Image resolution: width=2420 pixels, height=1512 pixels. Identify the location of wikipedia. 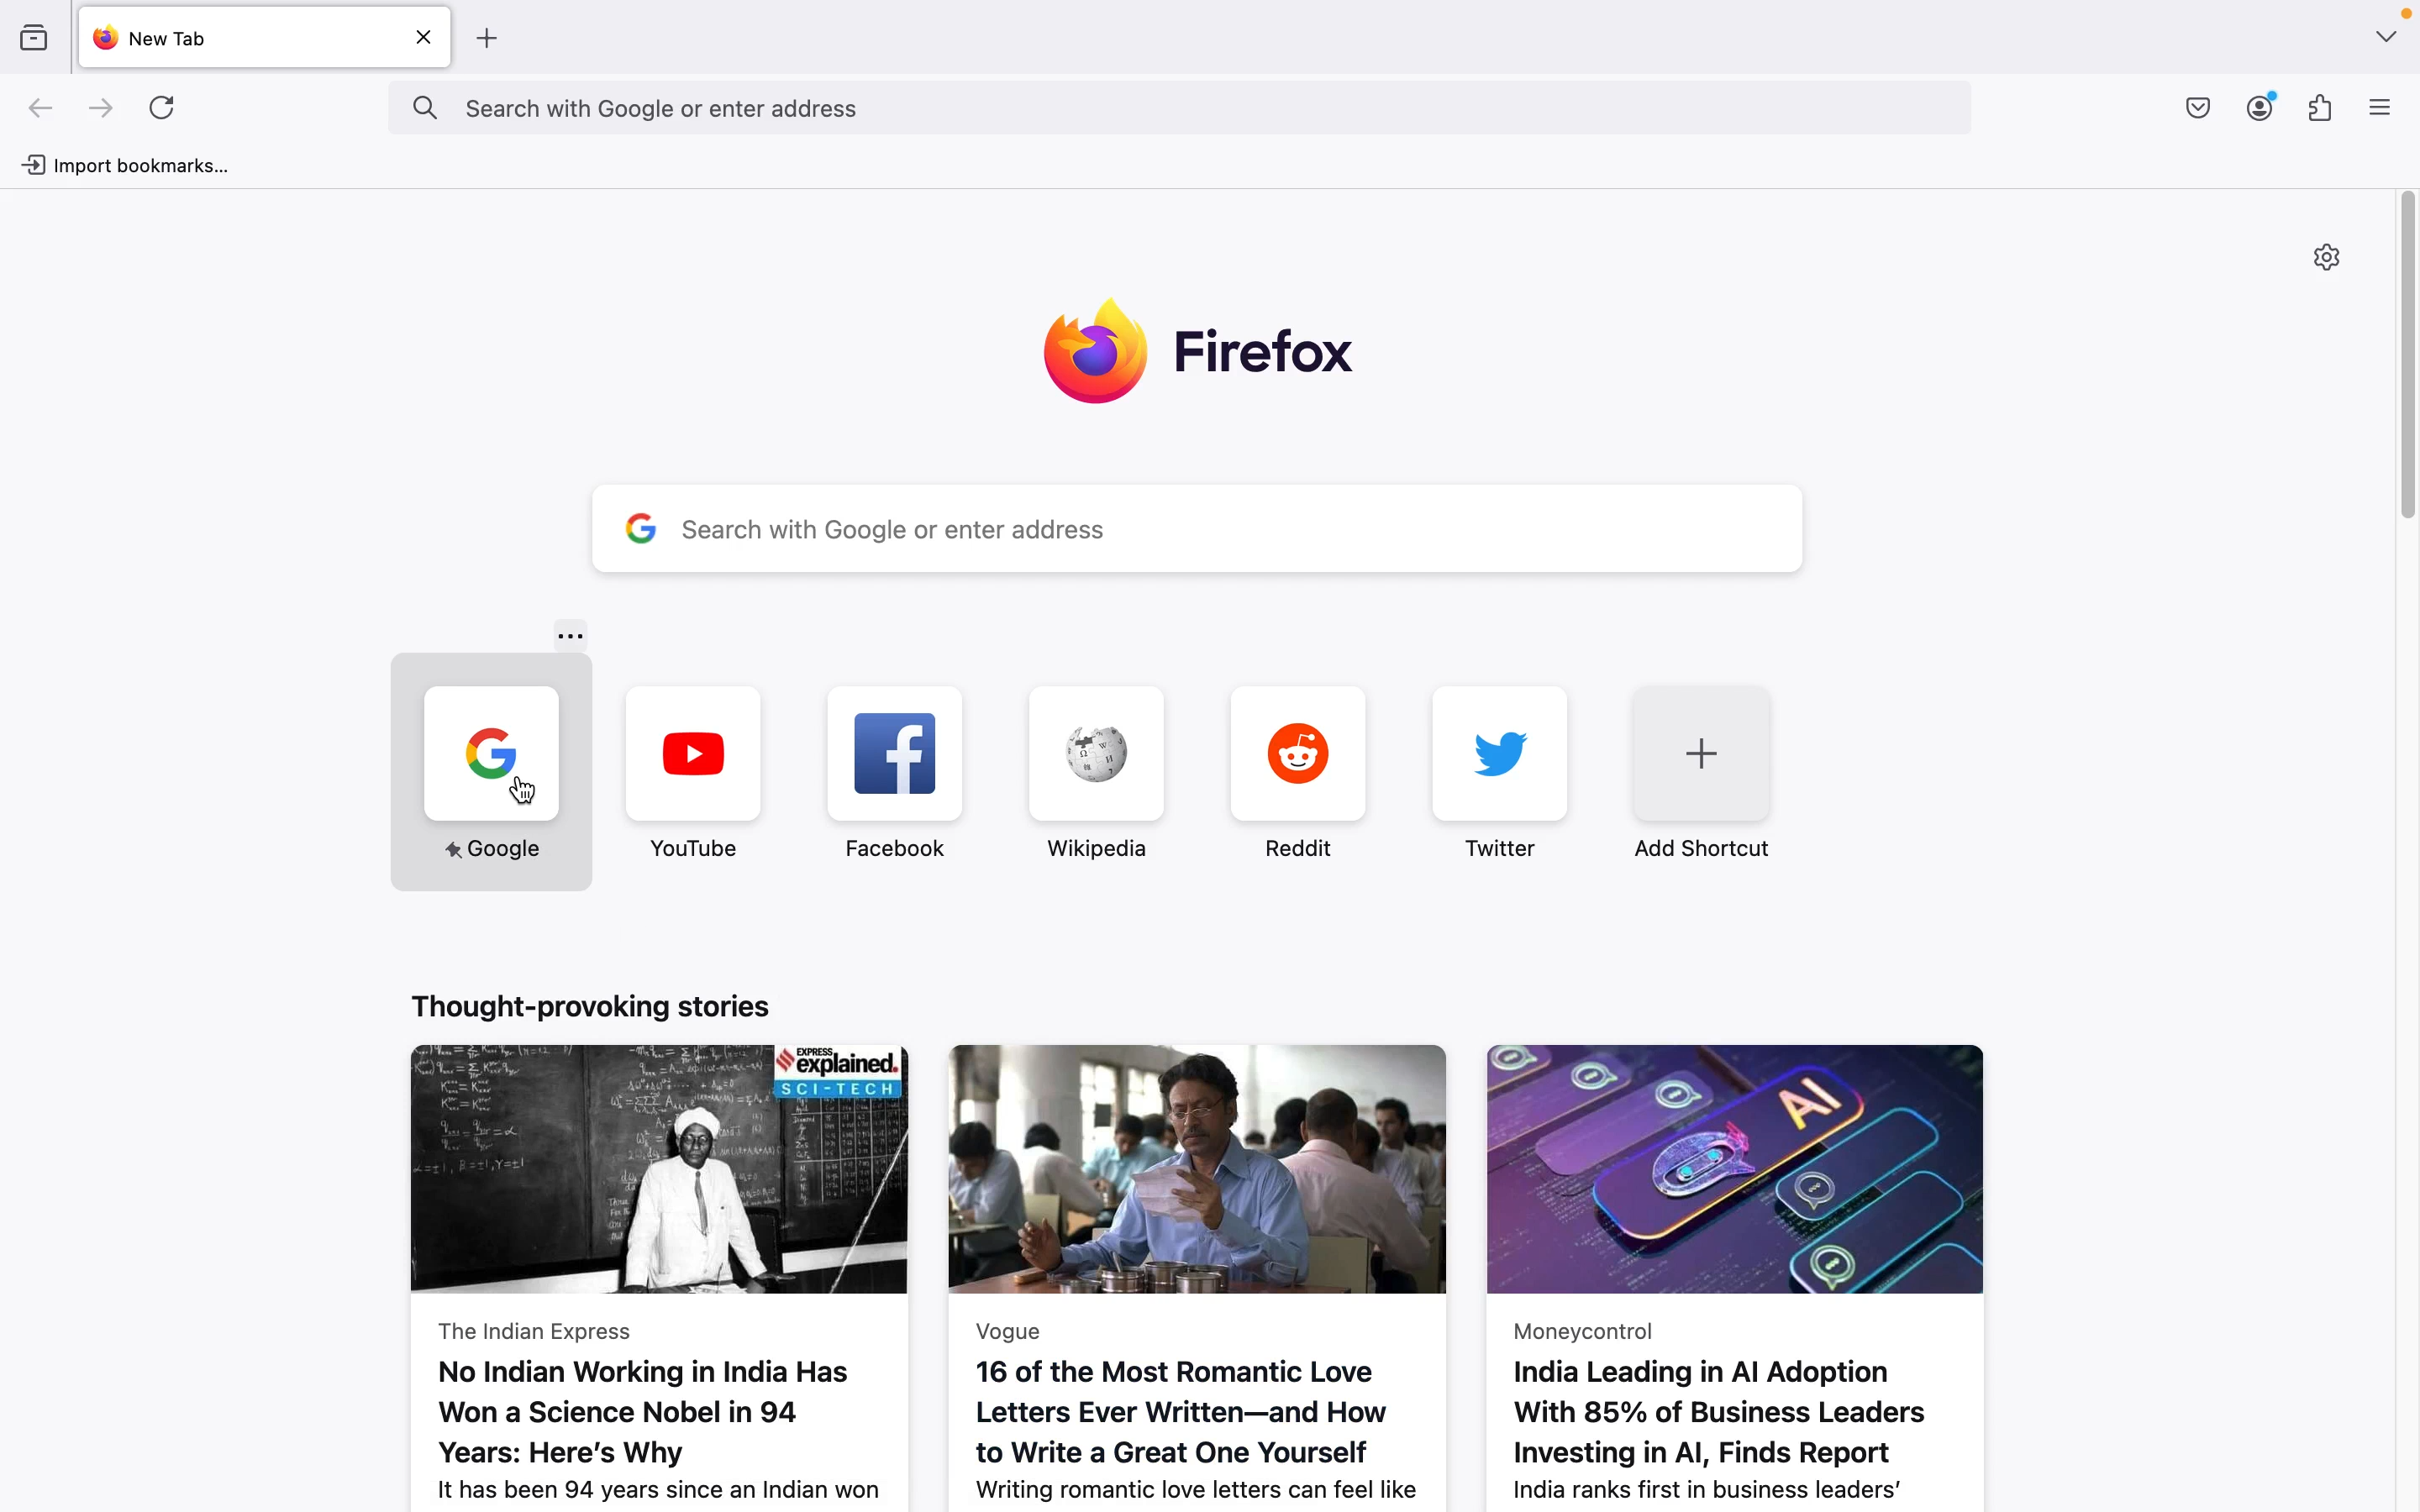
(1081, 772).